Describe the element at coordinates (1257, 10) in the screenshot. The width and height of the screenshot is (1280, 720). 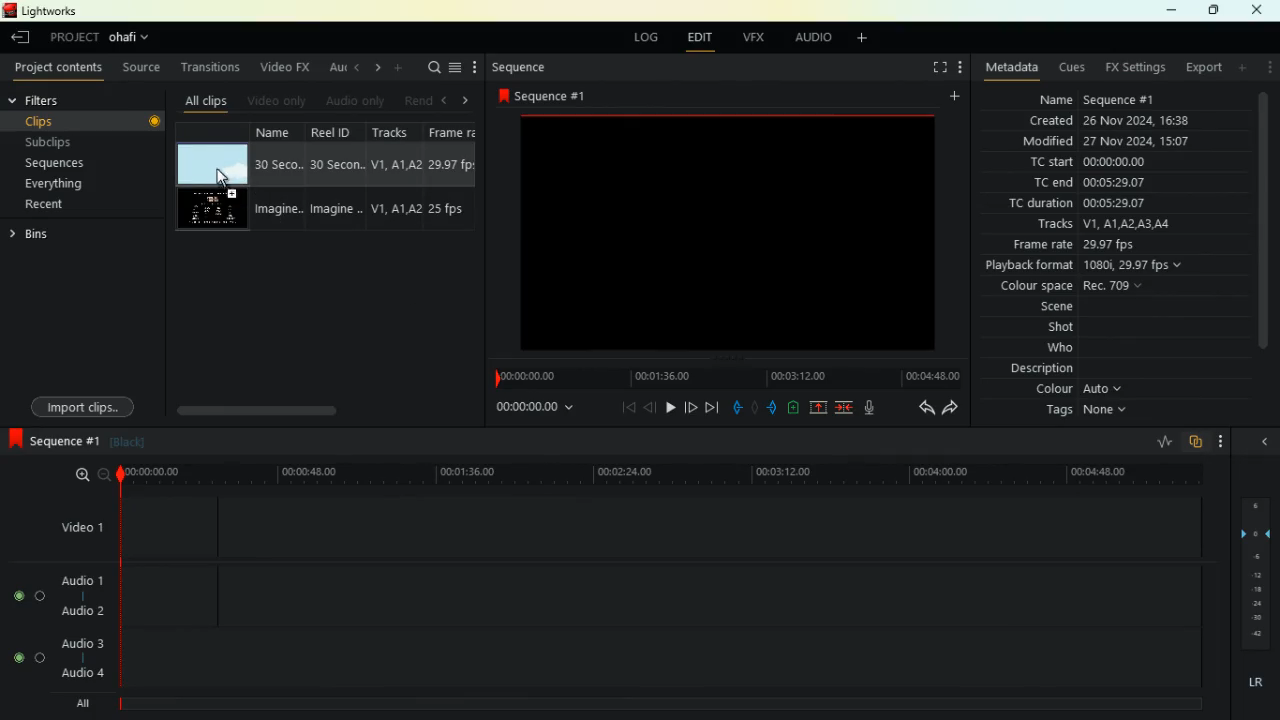
I see `close` at that location.